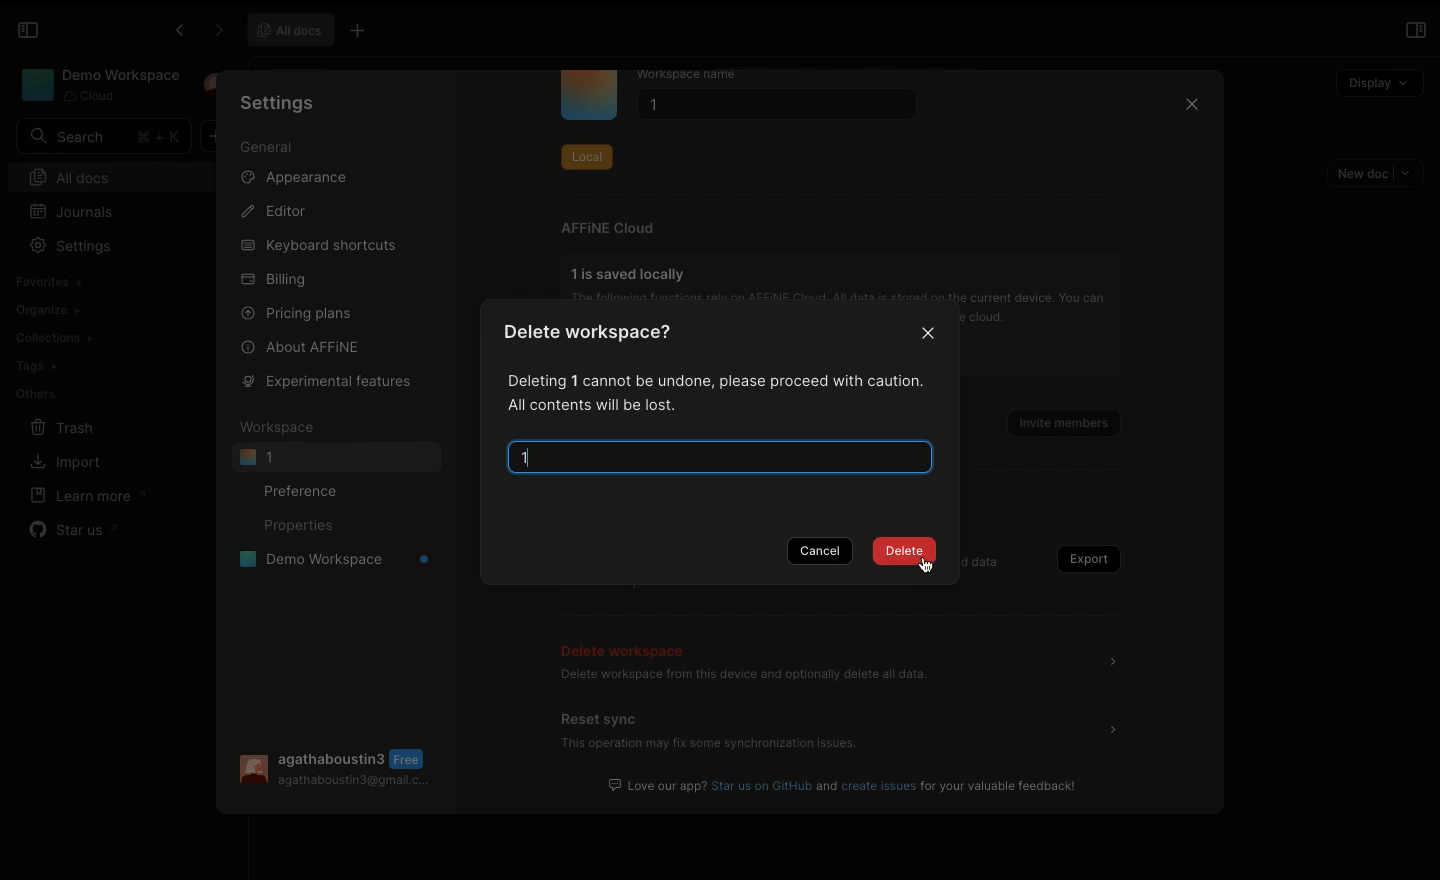  What do you see at coordinates (930, 335) in the screenshot?
I see `Close` at bounding box center [930, 335].